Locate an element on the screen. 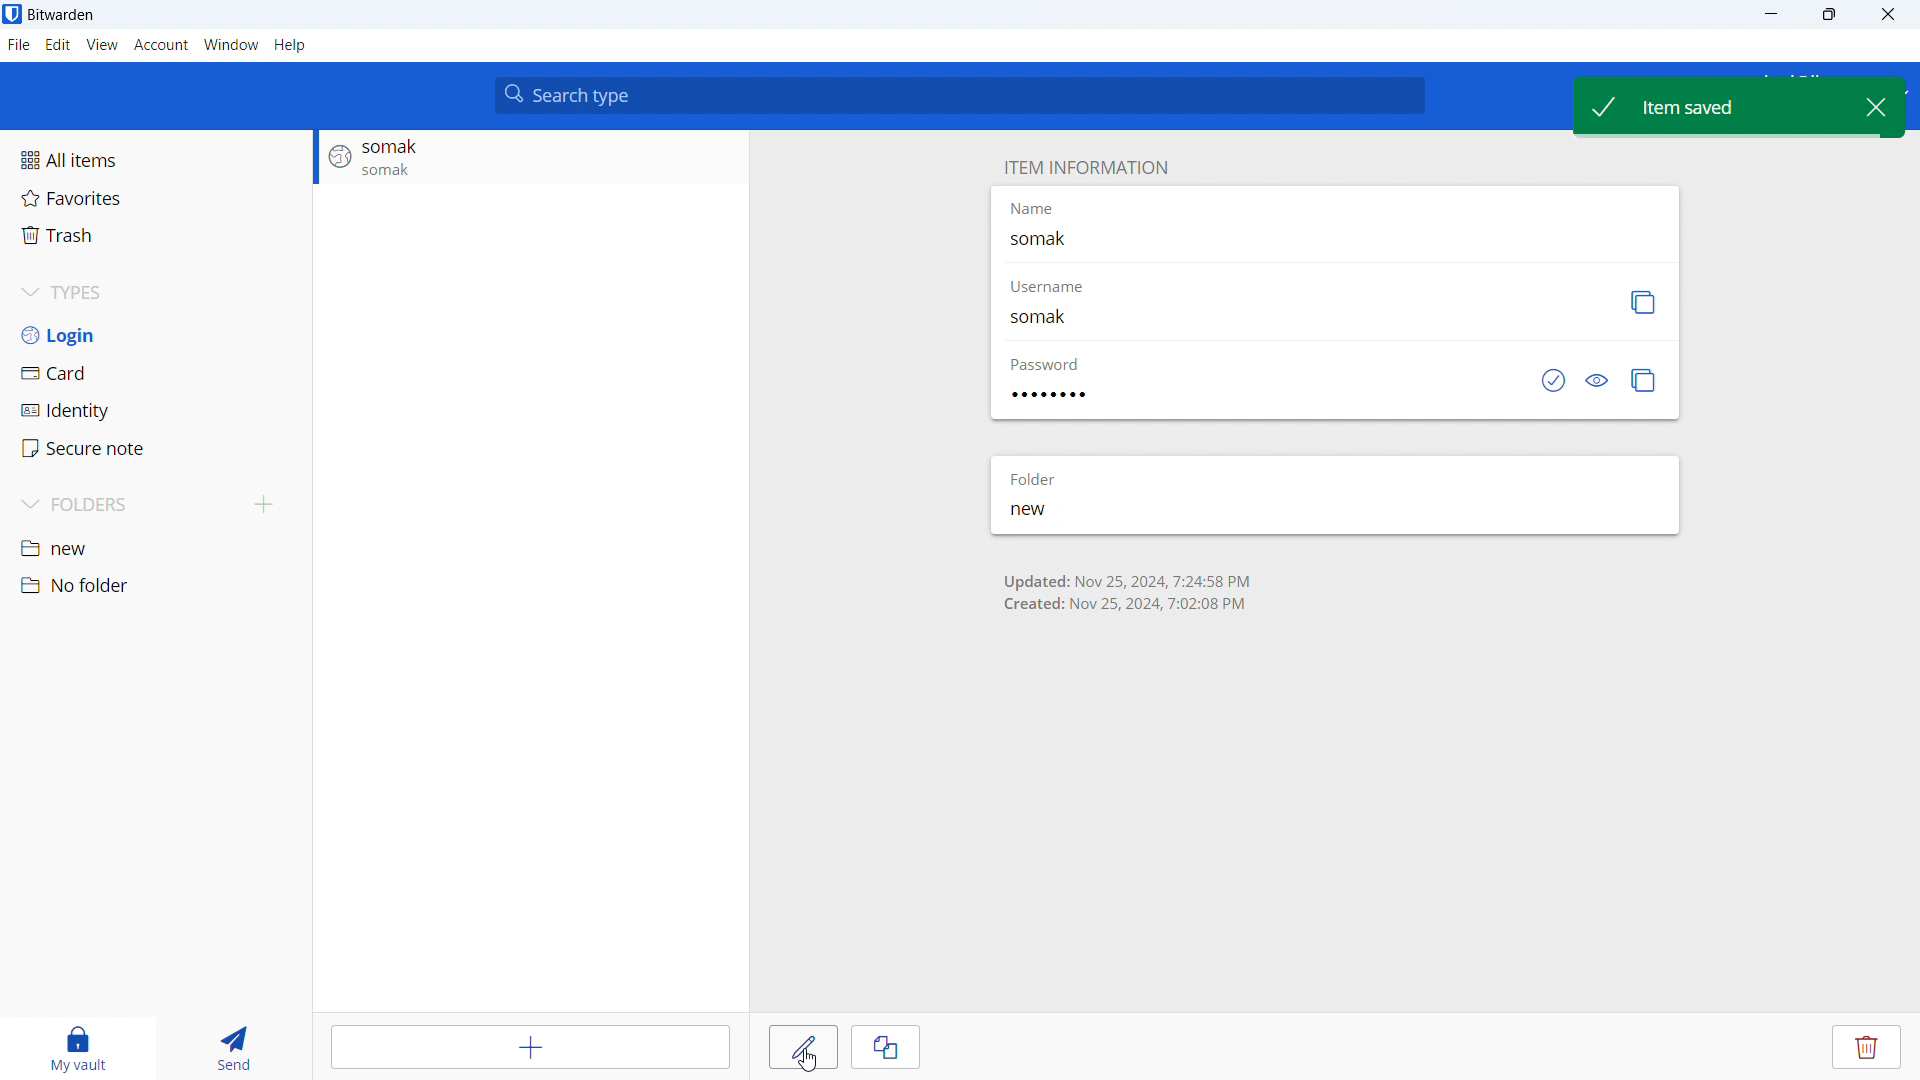  folder is located at coordinates (1039, 478).